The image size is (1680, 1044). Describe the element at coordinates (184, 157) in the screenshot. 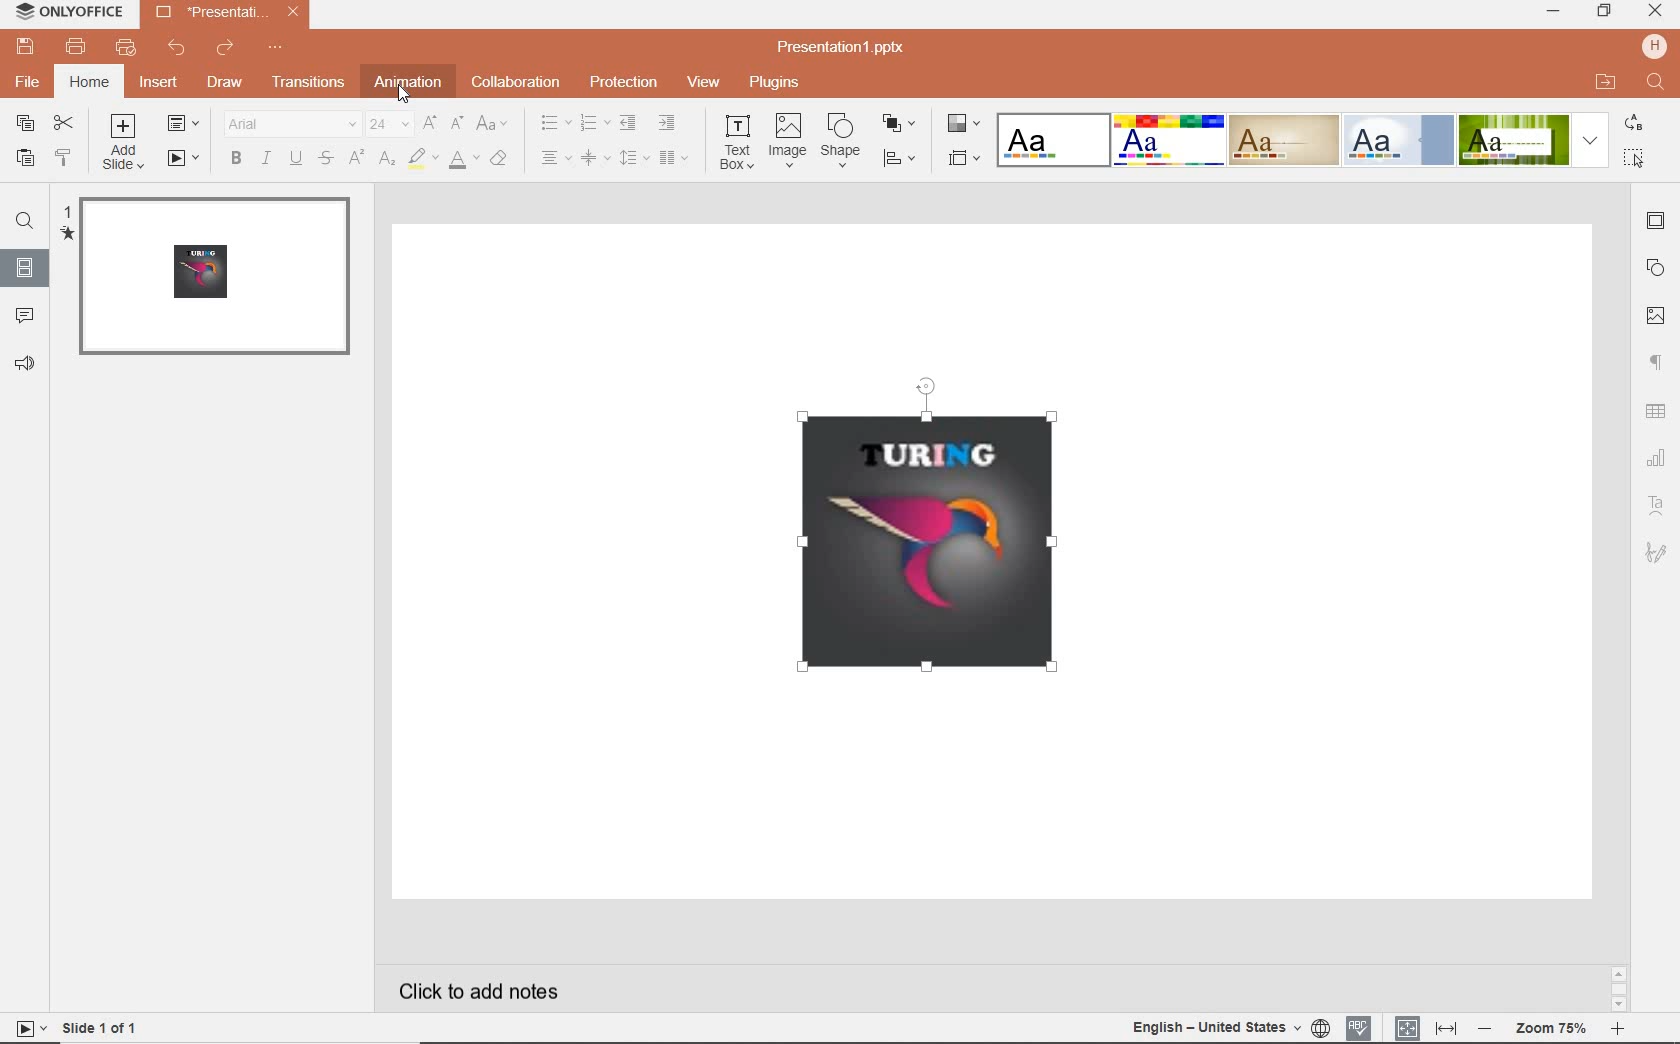

I see `start slideshow` at that location.